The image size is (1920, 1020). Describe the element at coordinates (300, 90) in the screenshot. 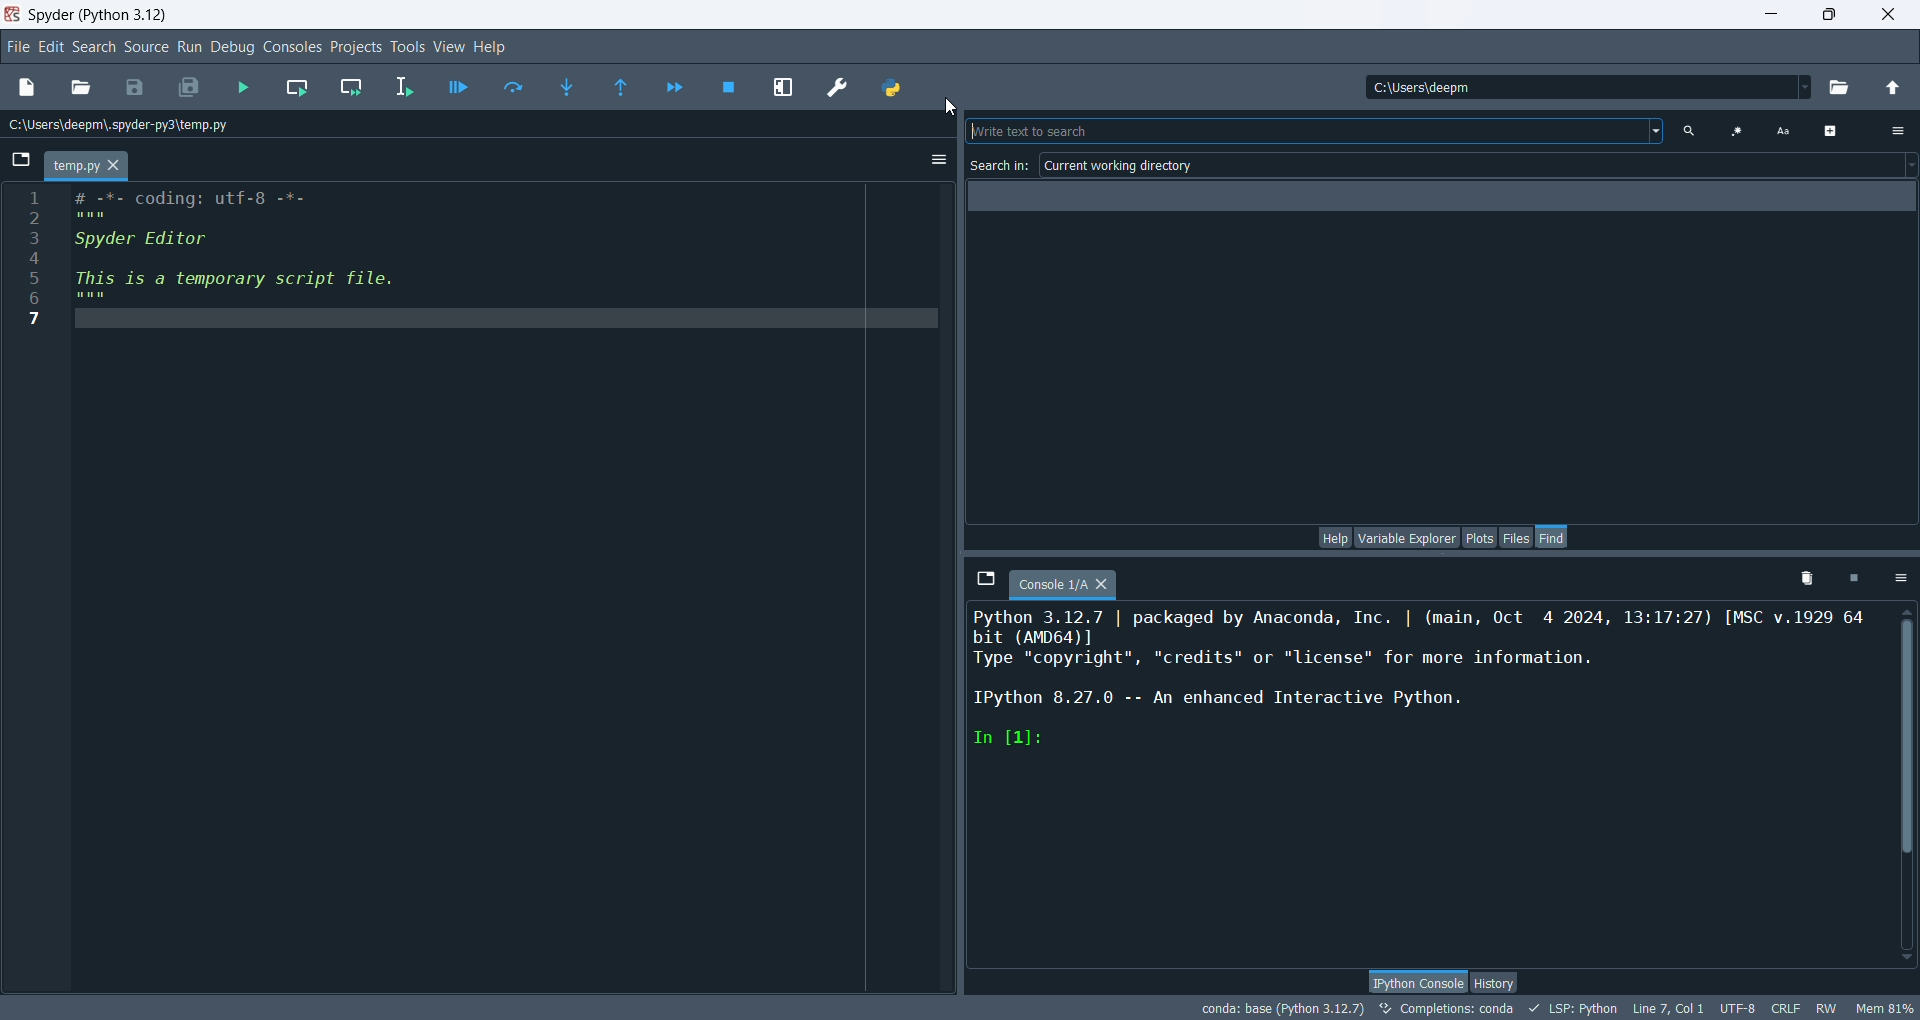

I see `run current cell` at that location.